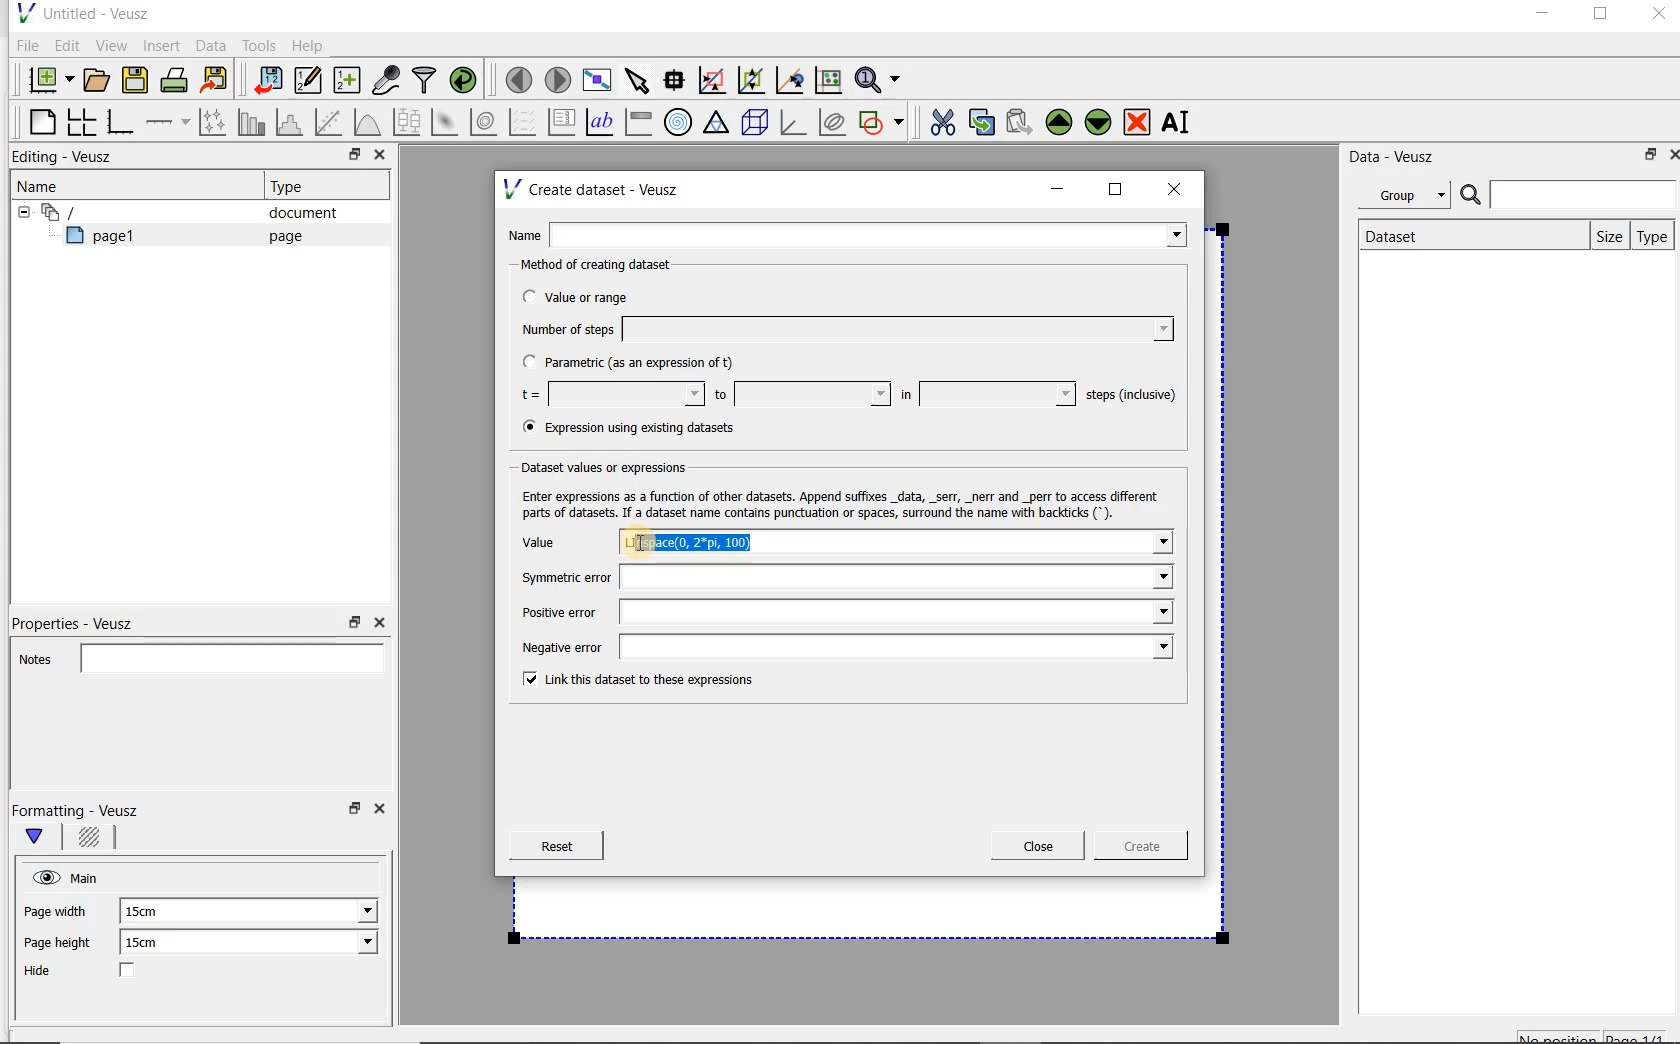  I want to click on capture remote data, so click(387, 83).